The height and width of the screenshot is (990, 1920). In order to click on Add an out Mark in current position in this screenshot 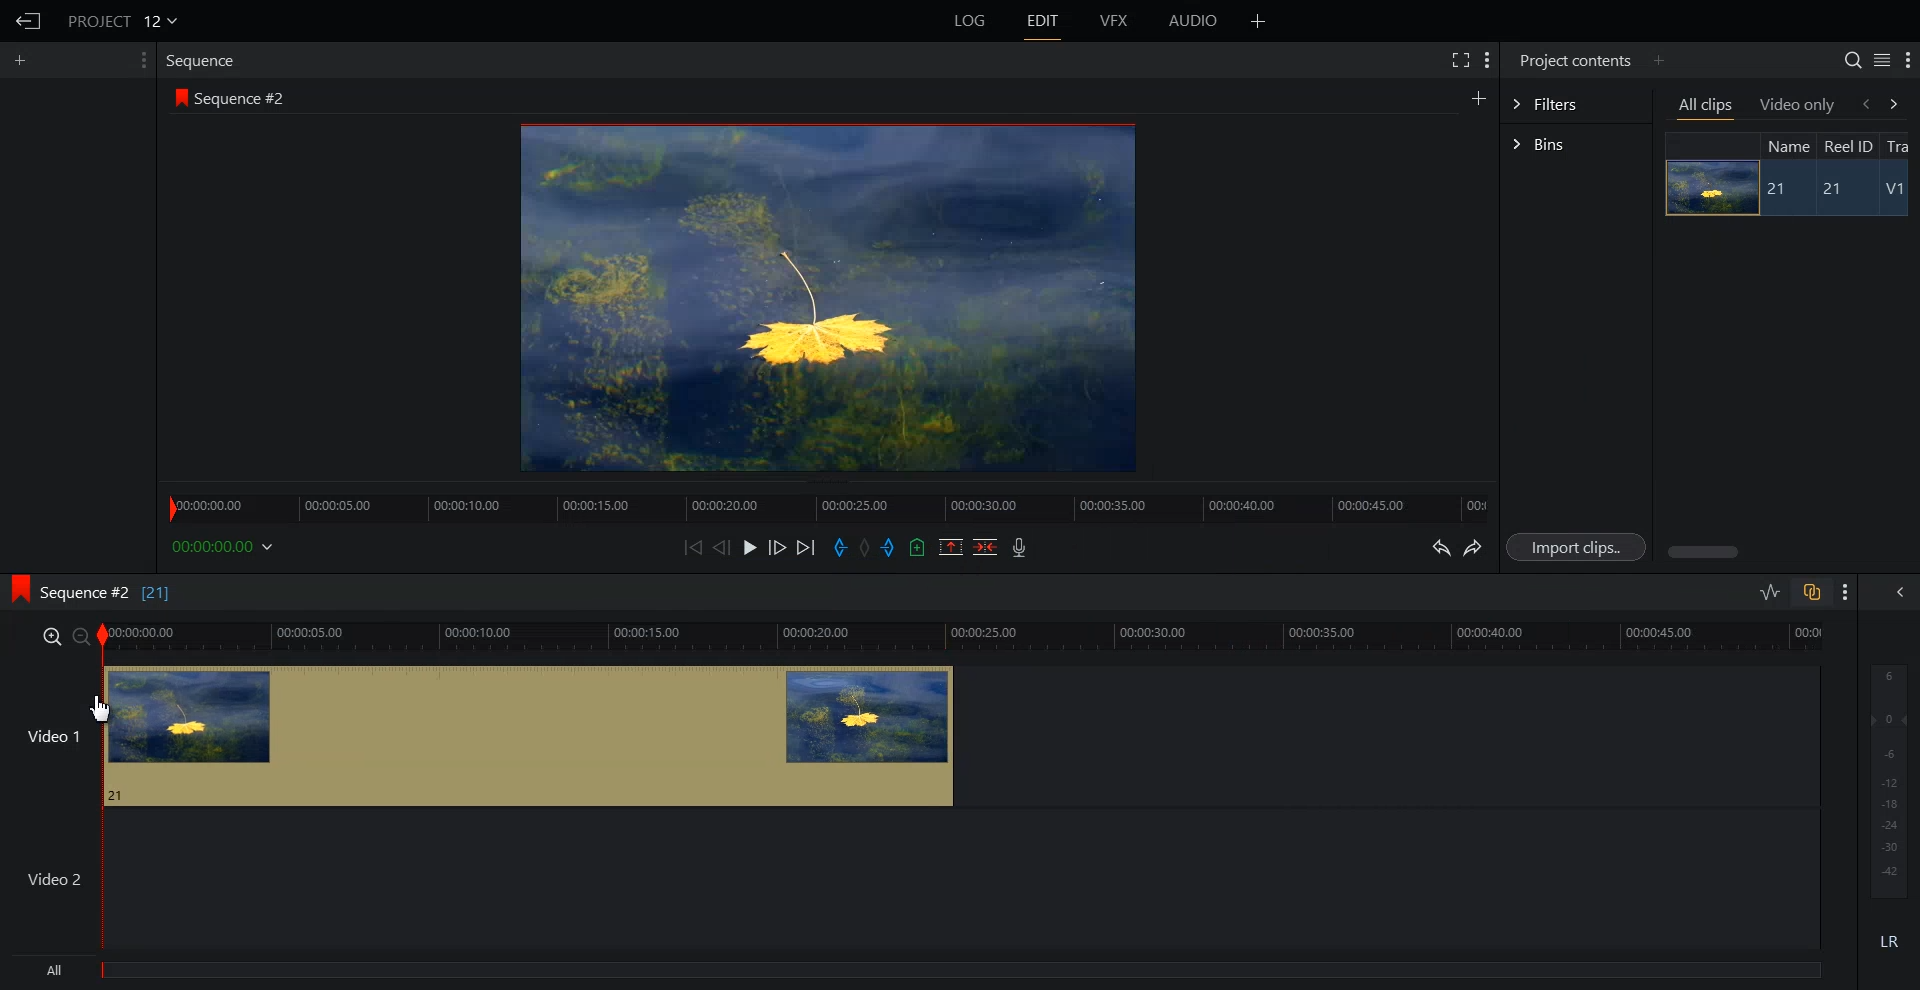, I will do `click(891, 547)`.